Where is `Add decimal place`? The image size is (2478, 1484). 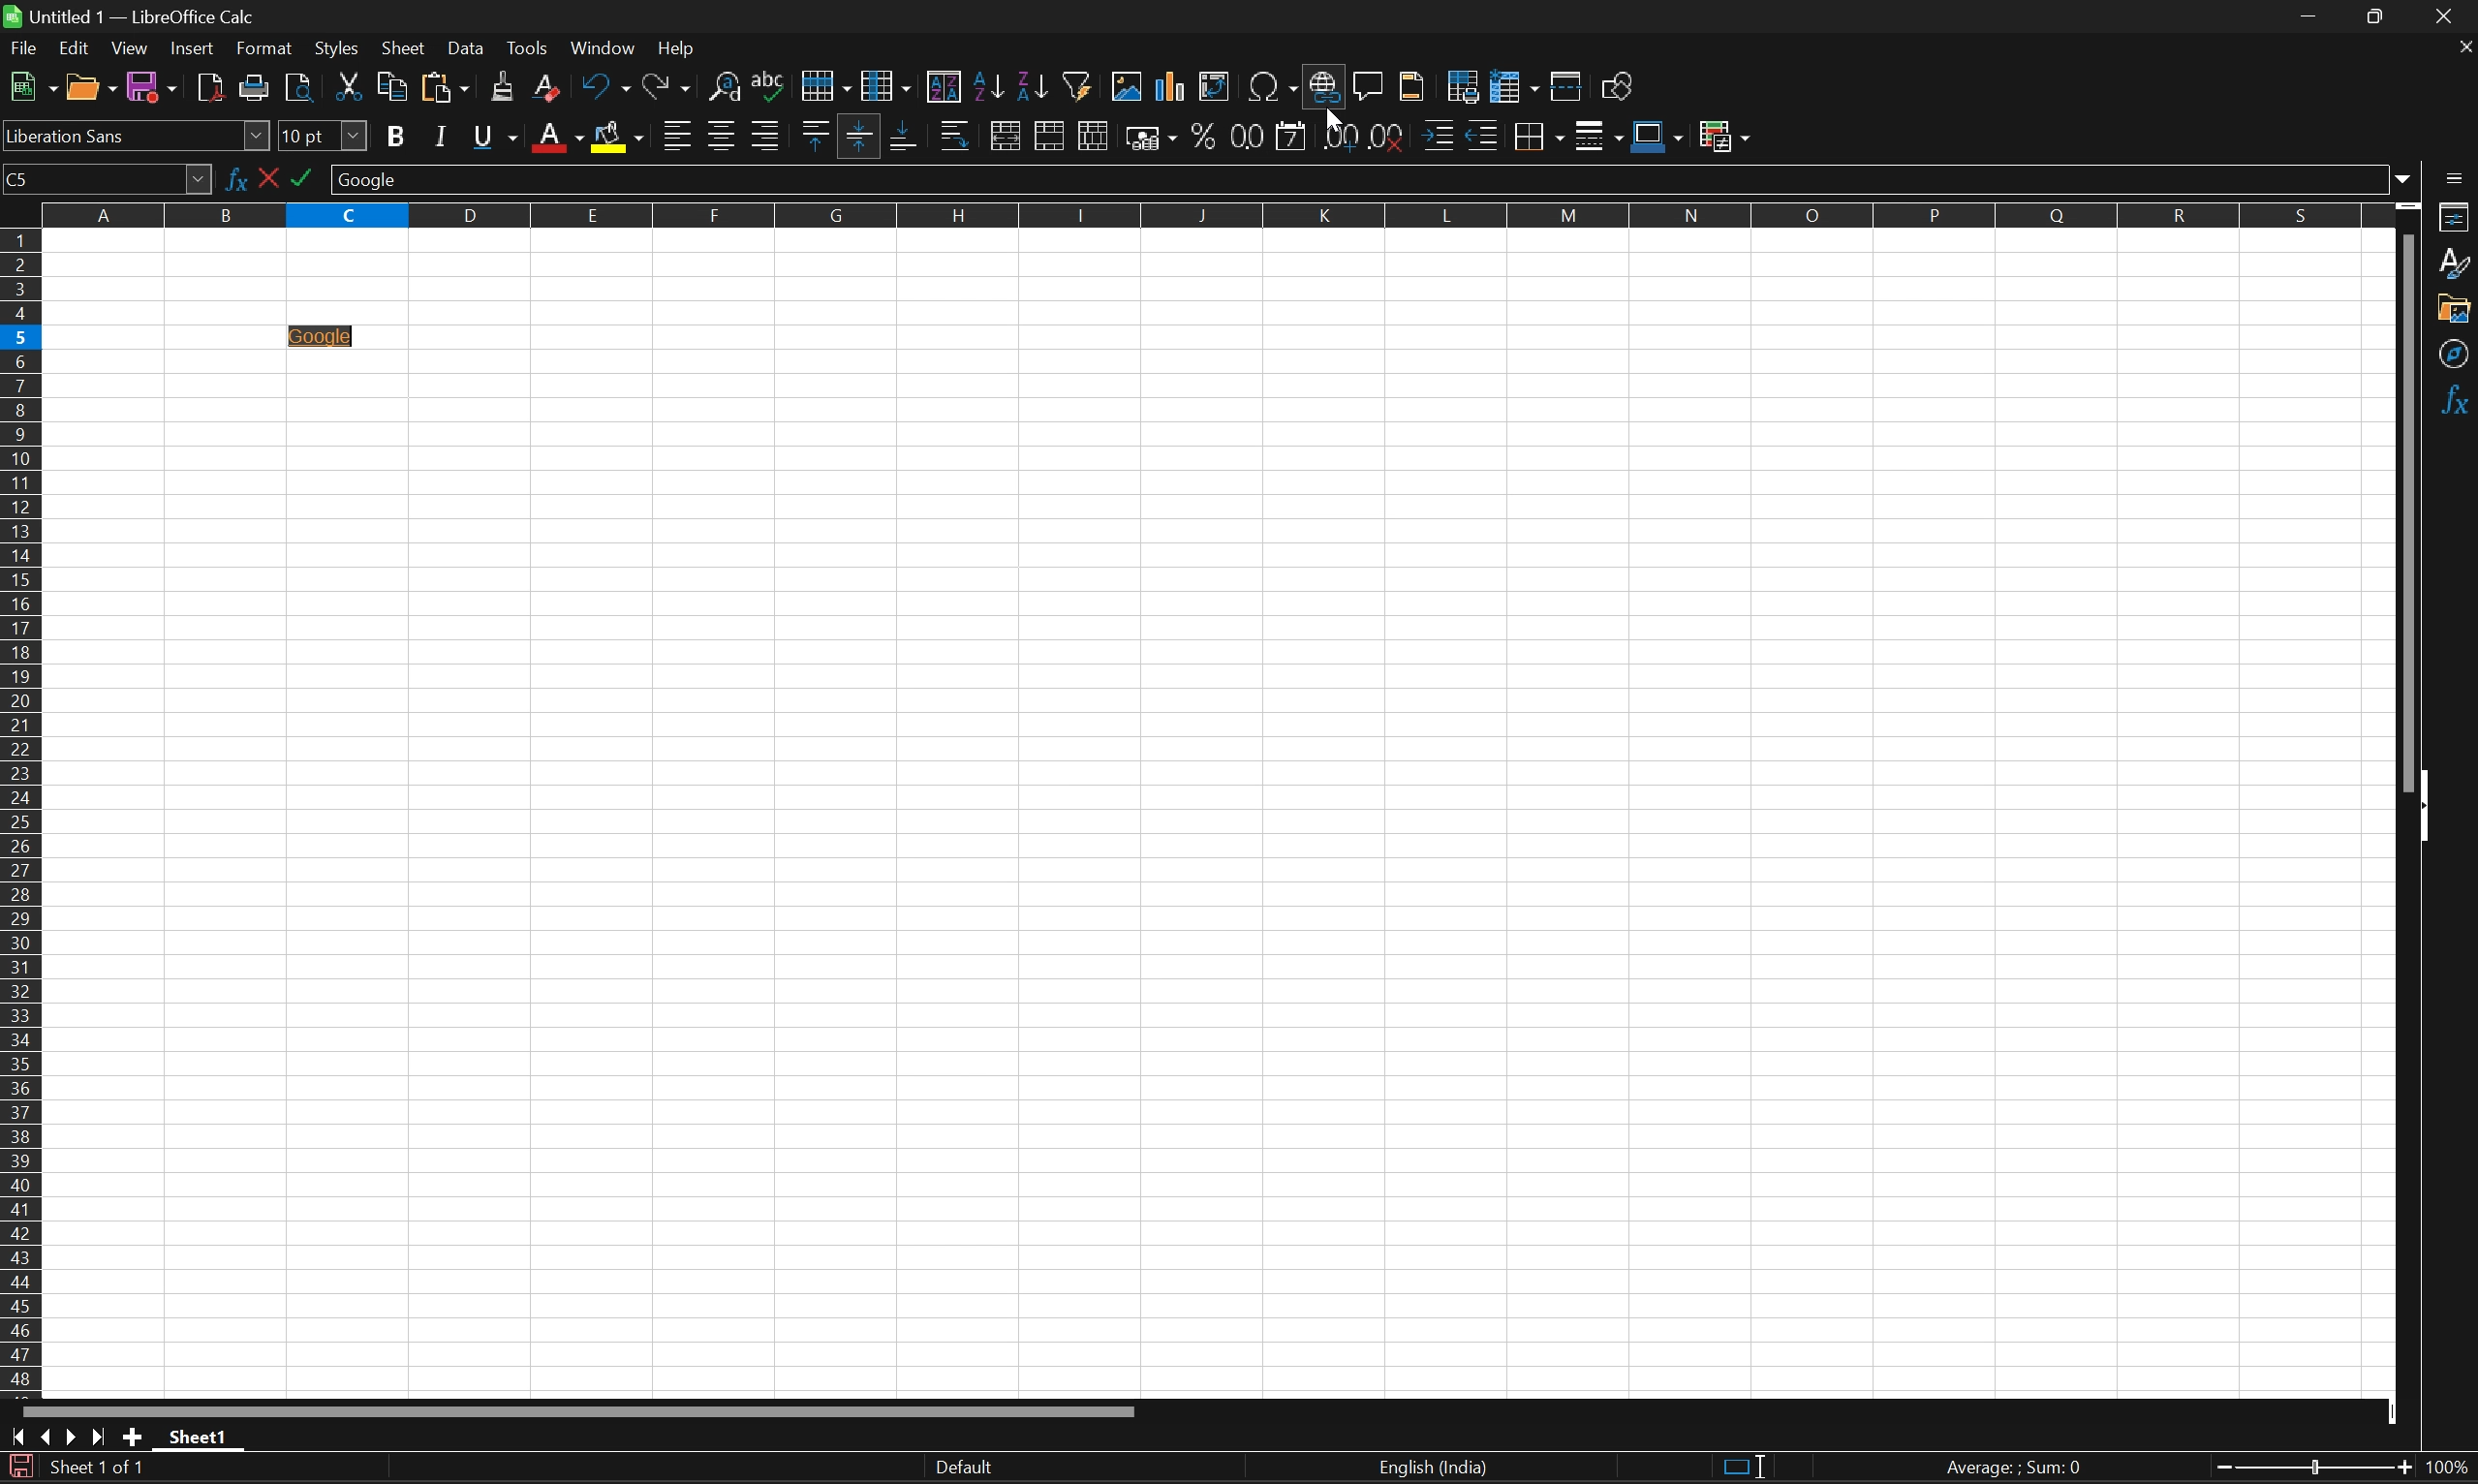 Add decimal place is located at coordinates (1336, 136).